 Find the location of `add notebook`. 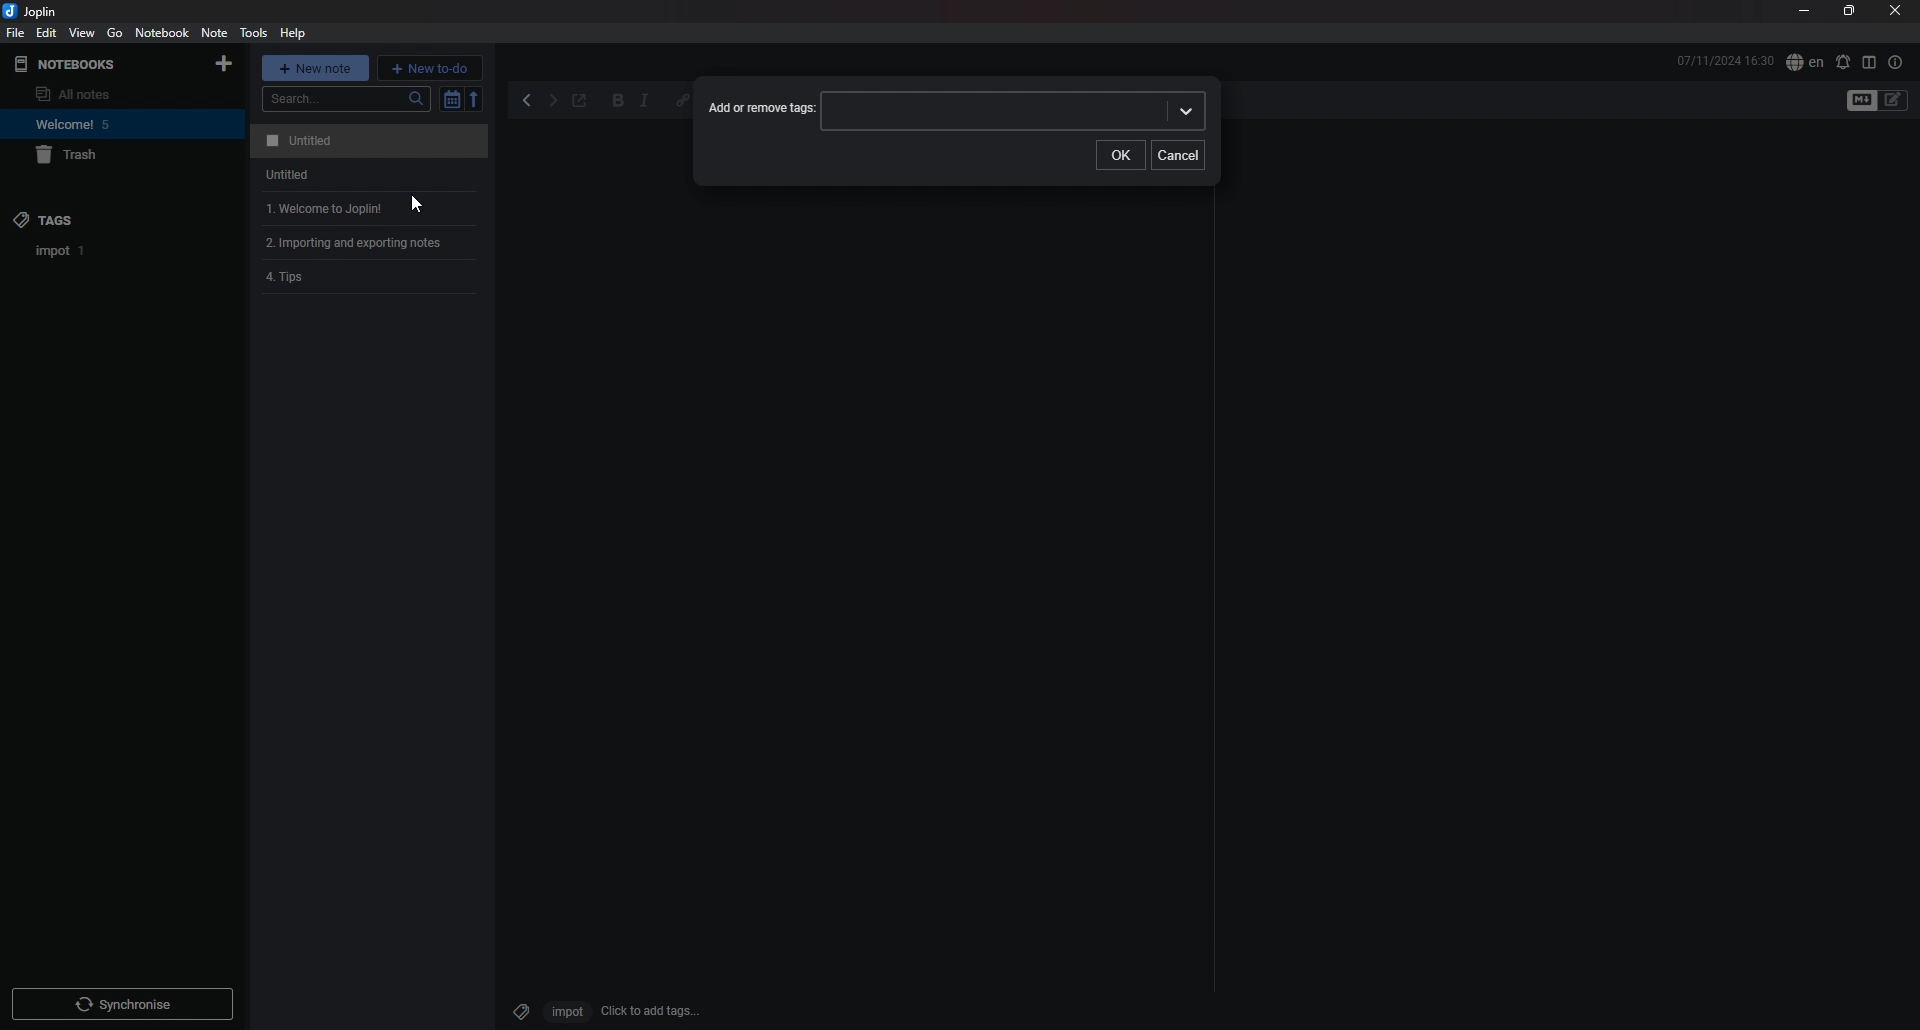

add notebook is located at coordinates (224, 64).